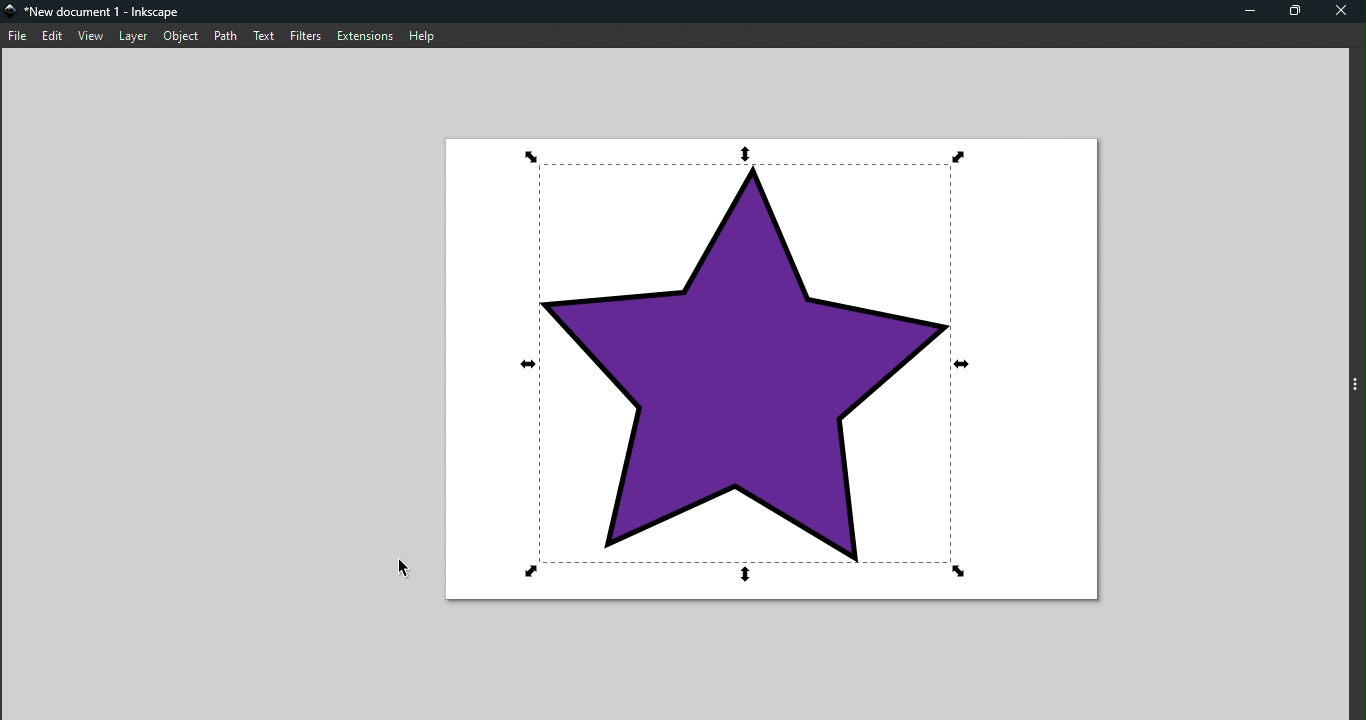  What do you see at coordinates (1356, 378) in the screenshot?
I see `Toggle command panel` at bounding box center [1356, 378].